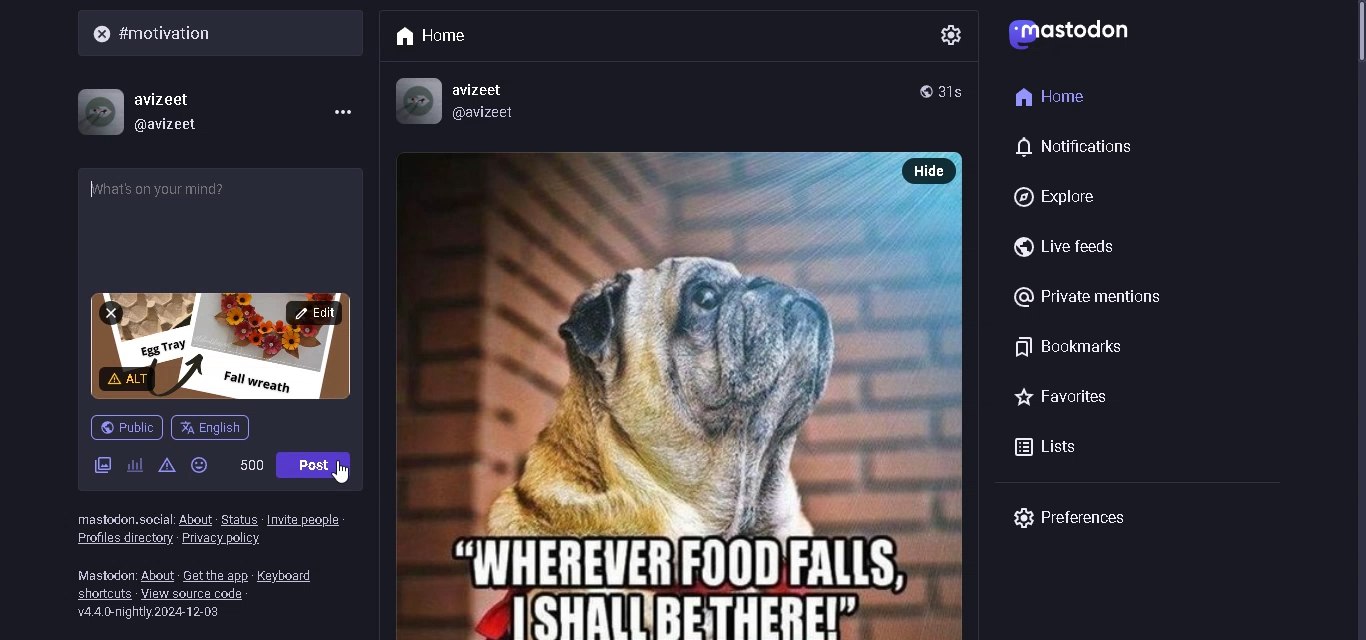  Describe the element at coordinates (128, 379) in the screenshot. I see `add content warning` at that location.